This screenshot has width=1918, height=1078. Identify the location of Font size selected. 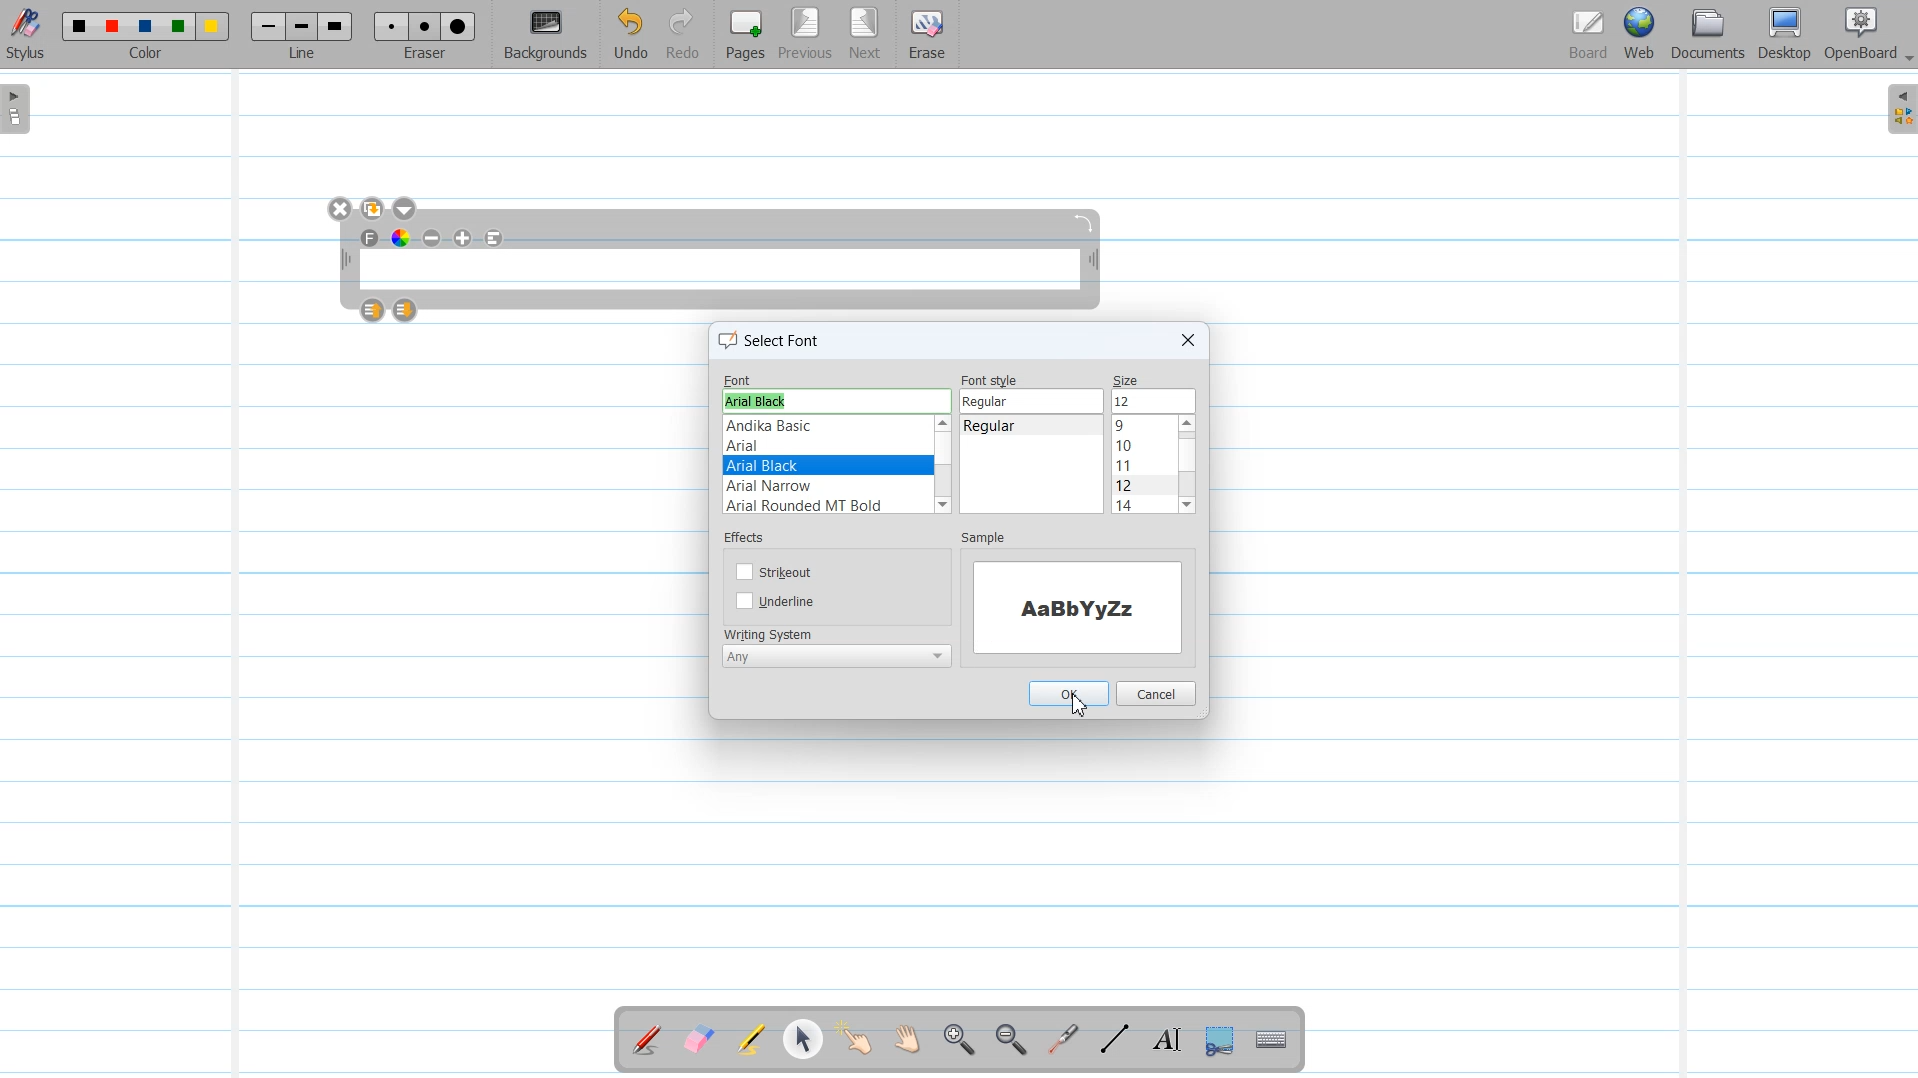
(1153, 400).